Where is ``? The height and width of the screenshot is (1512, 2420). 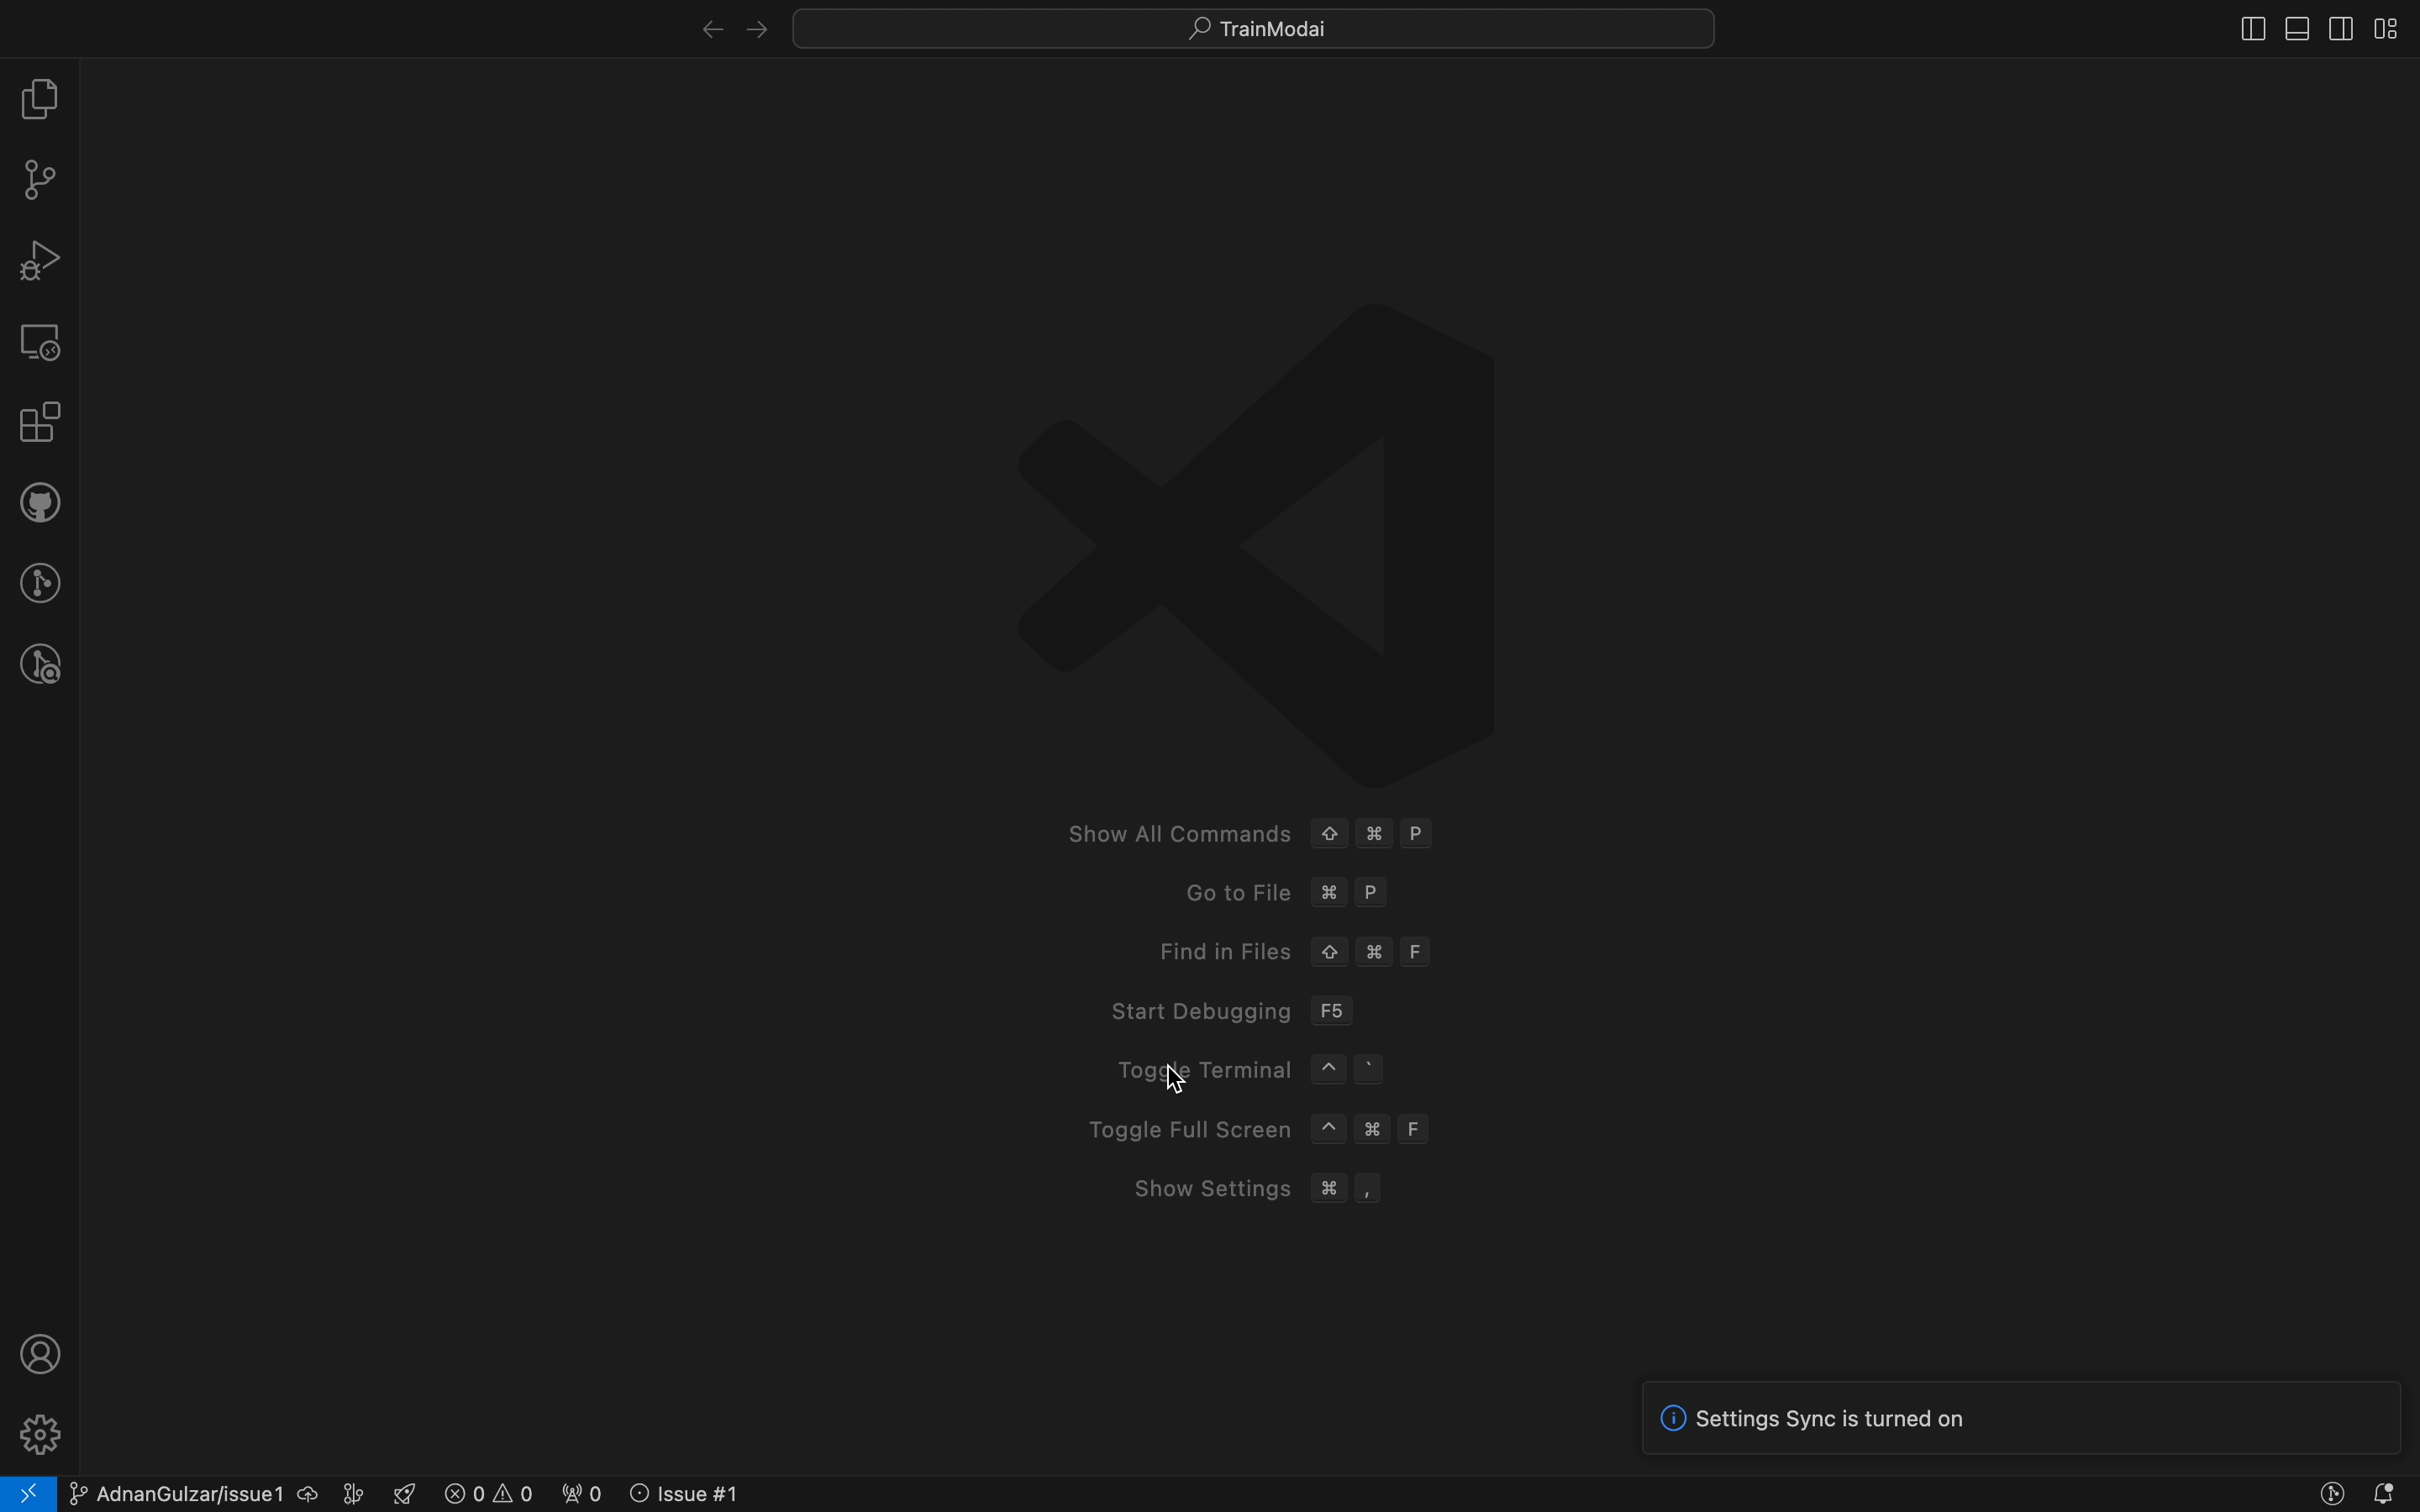
 is located at coordinates (2327, 1496).